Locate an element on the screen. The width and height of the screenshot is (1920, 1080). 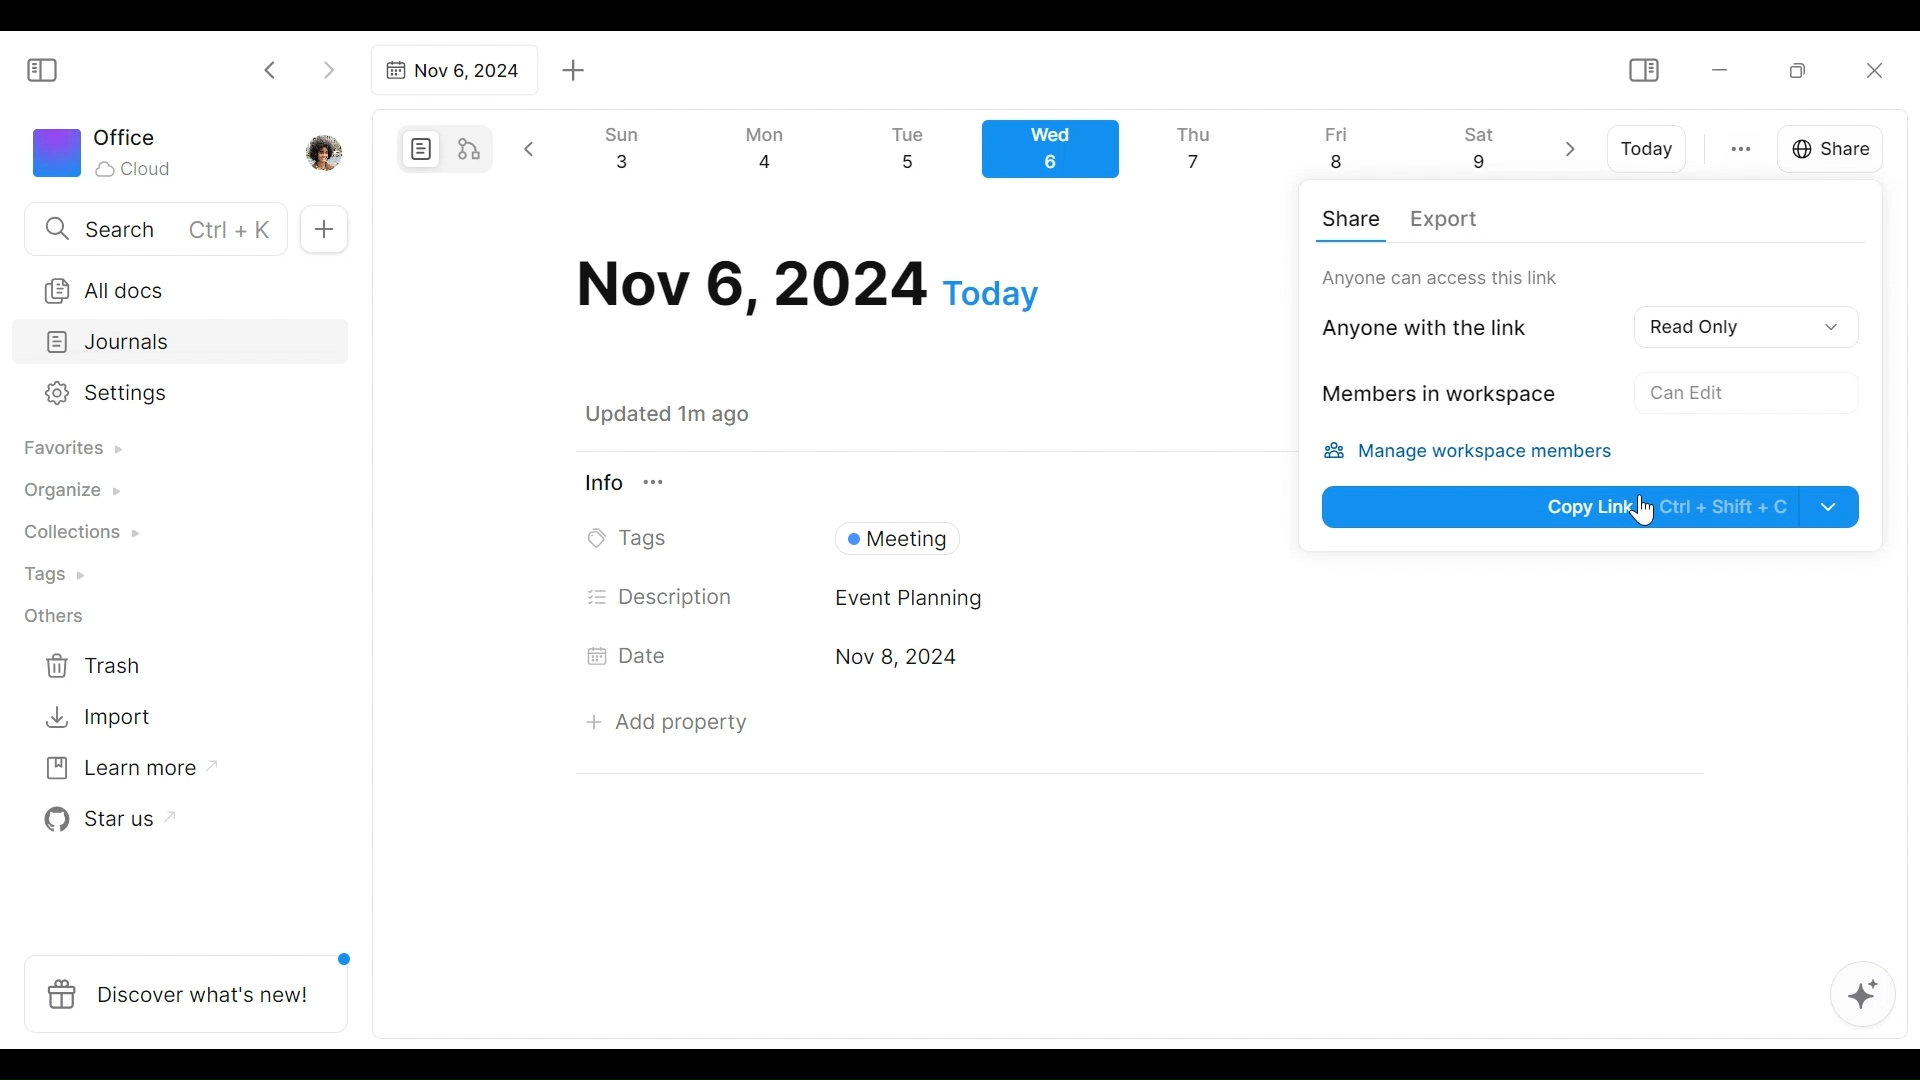
Profile photo is located at coordinates (326, 148).